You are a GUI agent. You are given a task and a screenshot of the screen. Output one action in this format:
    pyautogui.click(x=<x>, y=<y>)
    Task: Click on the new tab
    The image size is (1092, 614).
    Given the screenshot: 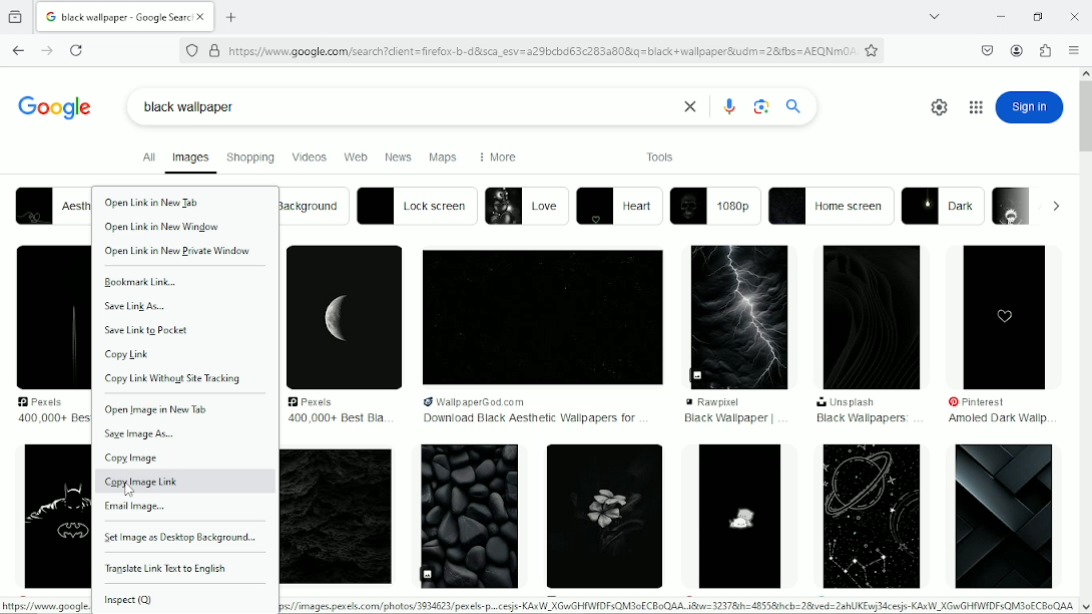 What is the action you would take?
    pyautogui.click(x=232, y=17)
    